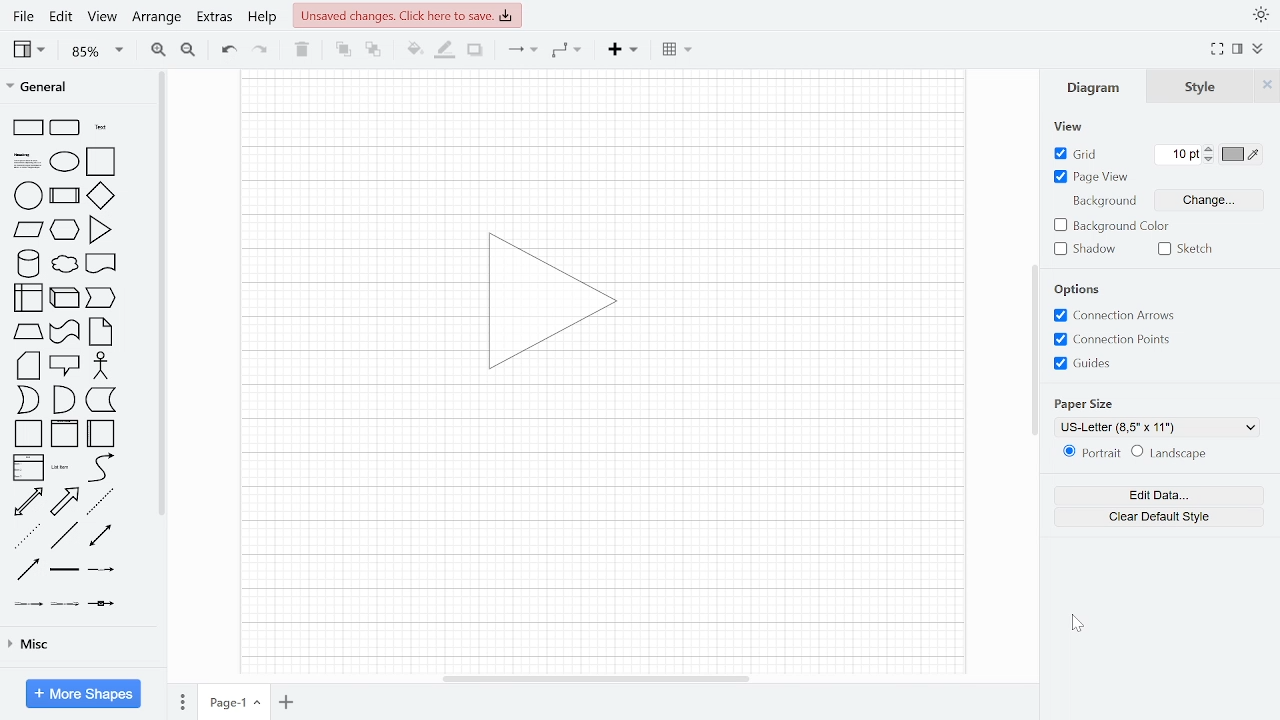 The width and height of the screenshot is (1280, 720). I want to click on Edit data, so click(1160, 496).